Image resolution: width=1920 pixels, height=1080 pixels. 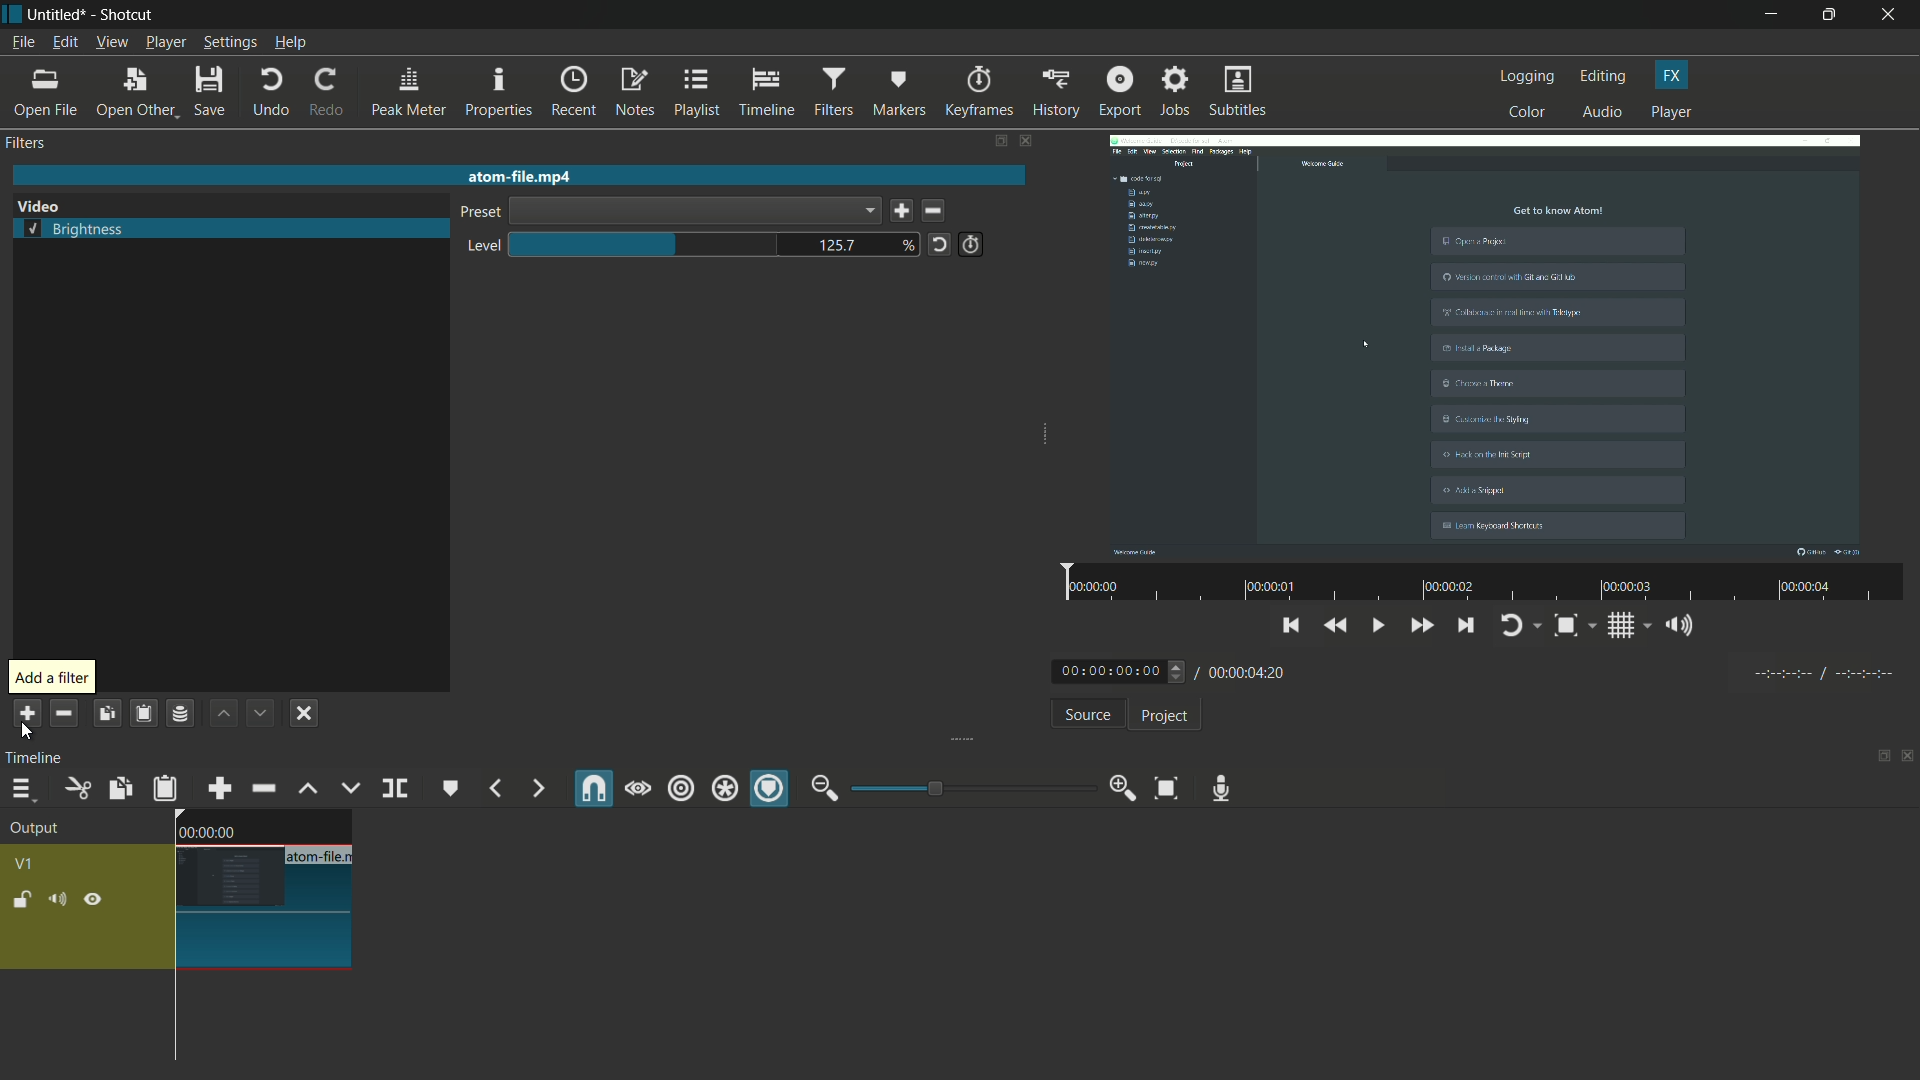 What do you see at coordinates (1573, 627) in the screenshot?
I see `toggle zoom` at bounding box center [1573, 627].